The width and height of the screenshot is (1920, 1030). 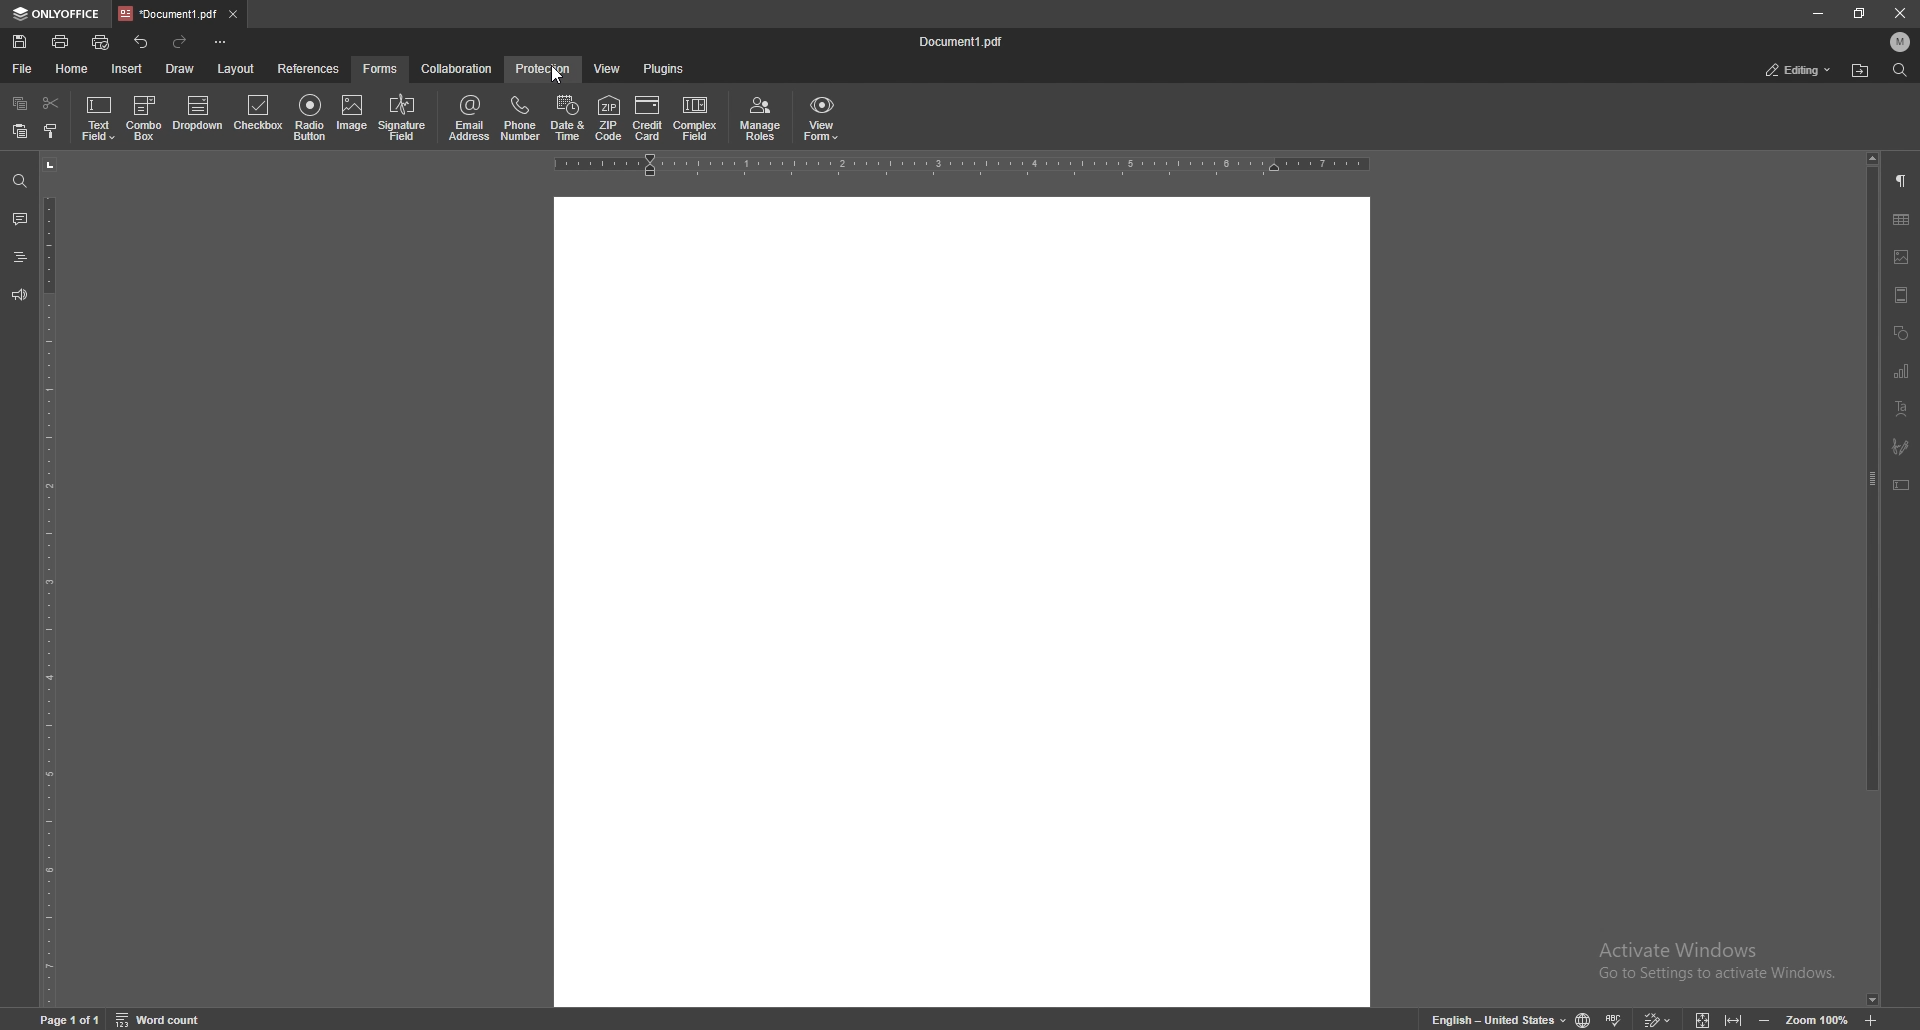 What do you see at coordinates (353, 116) in the screenshot?
I see `image` at bounding box center [353, 116].